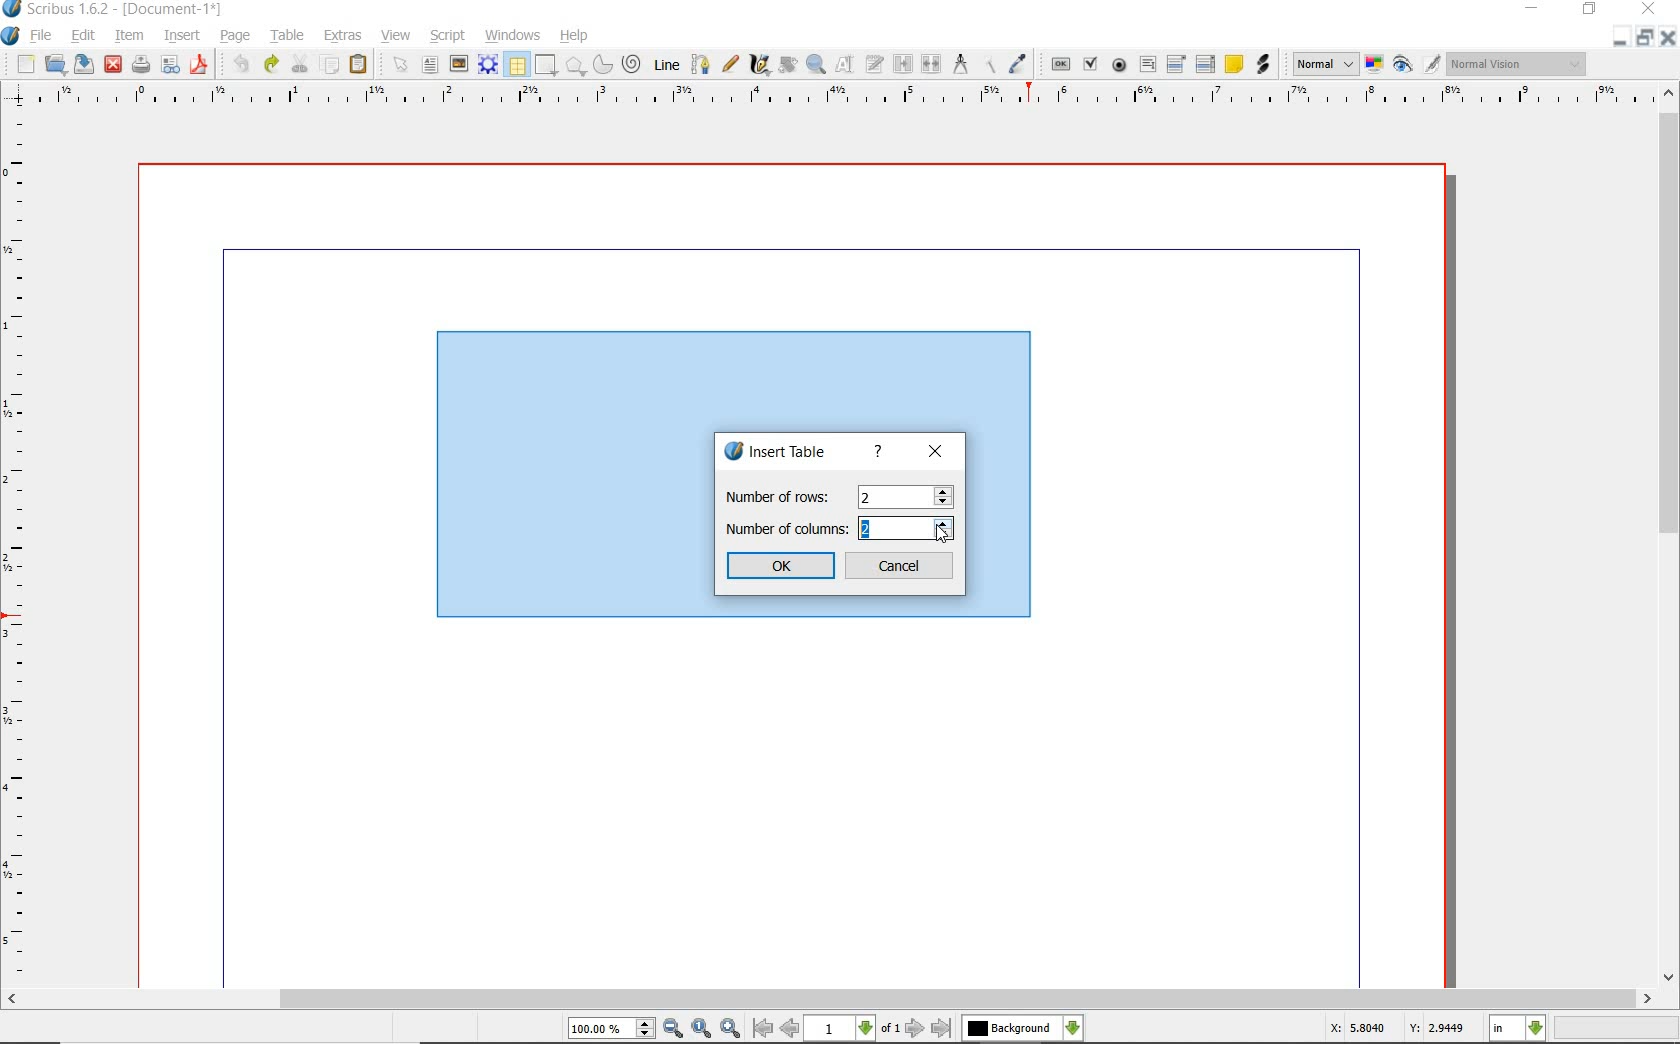 The width and height of the screenshot is (1680, 1044). I want to click on undo, so click(240, 64).